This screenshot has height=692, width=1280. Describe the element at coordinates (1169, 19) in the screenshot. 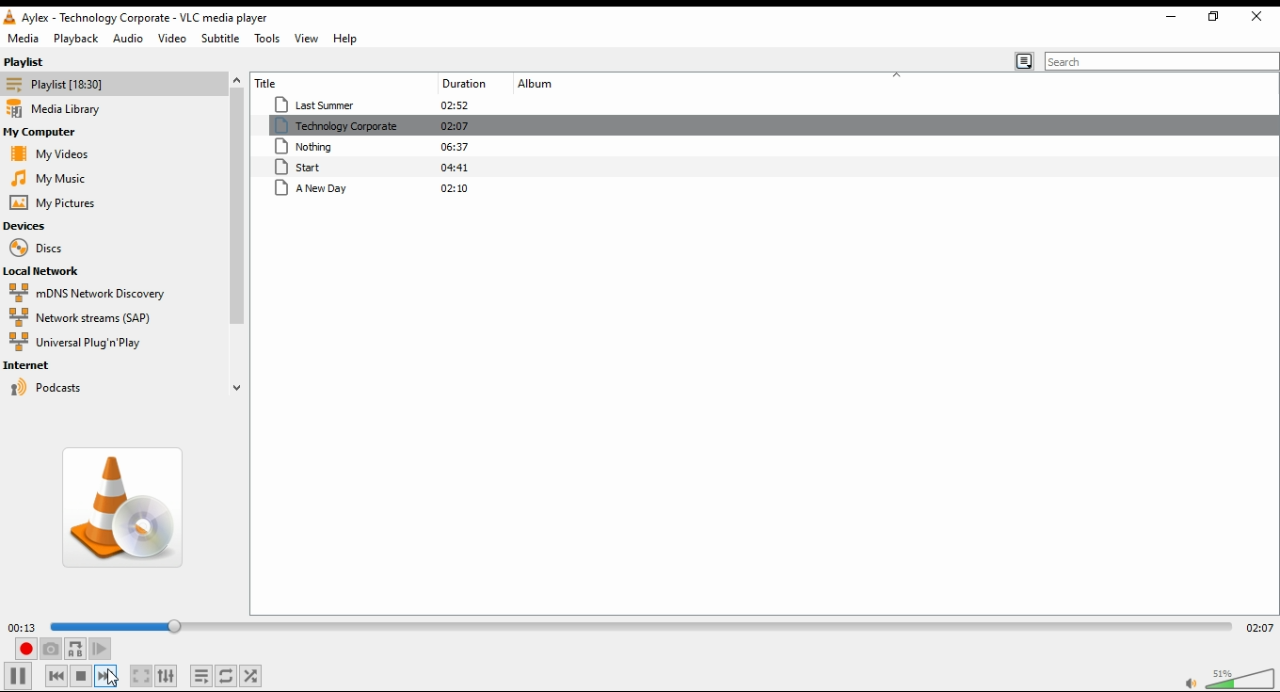

I see `minimize` at that location.